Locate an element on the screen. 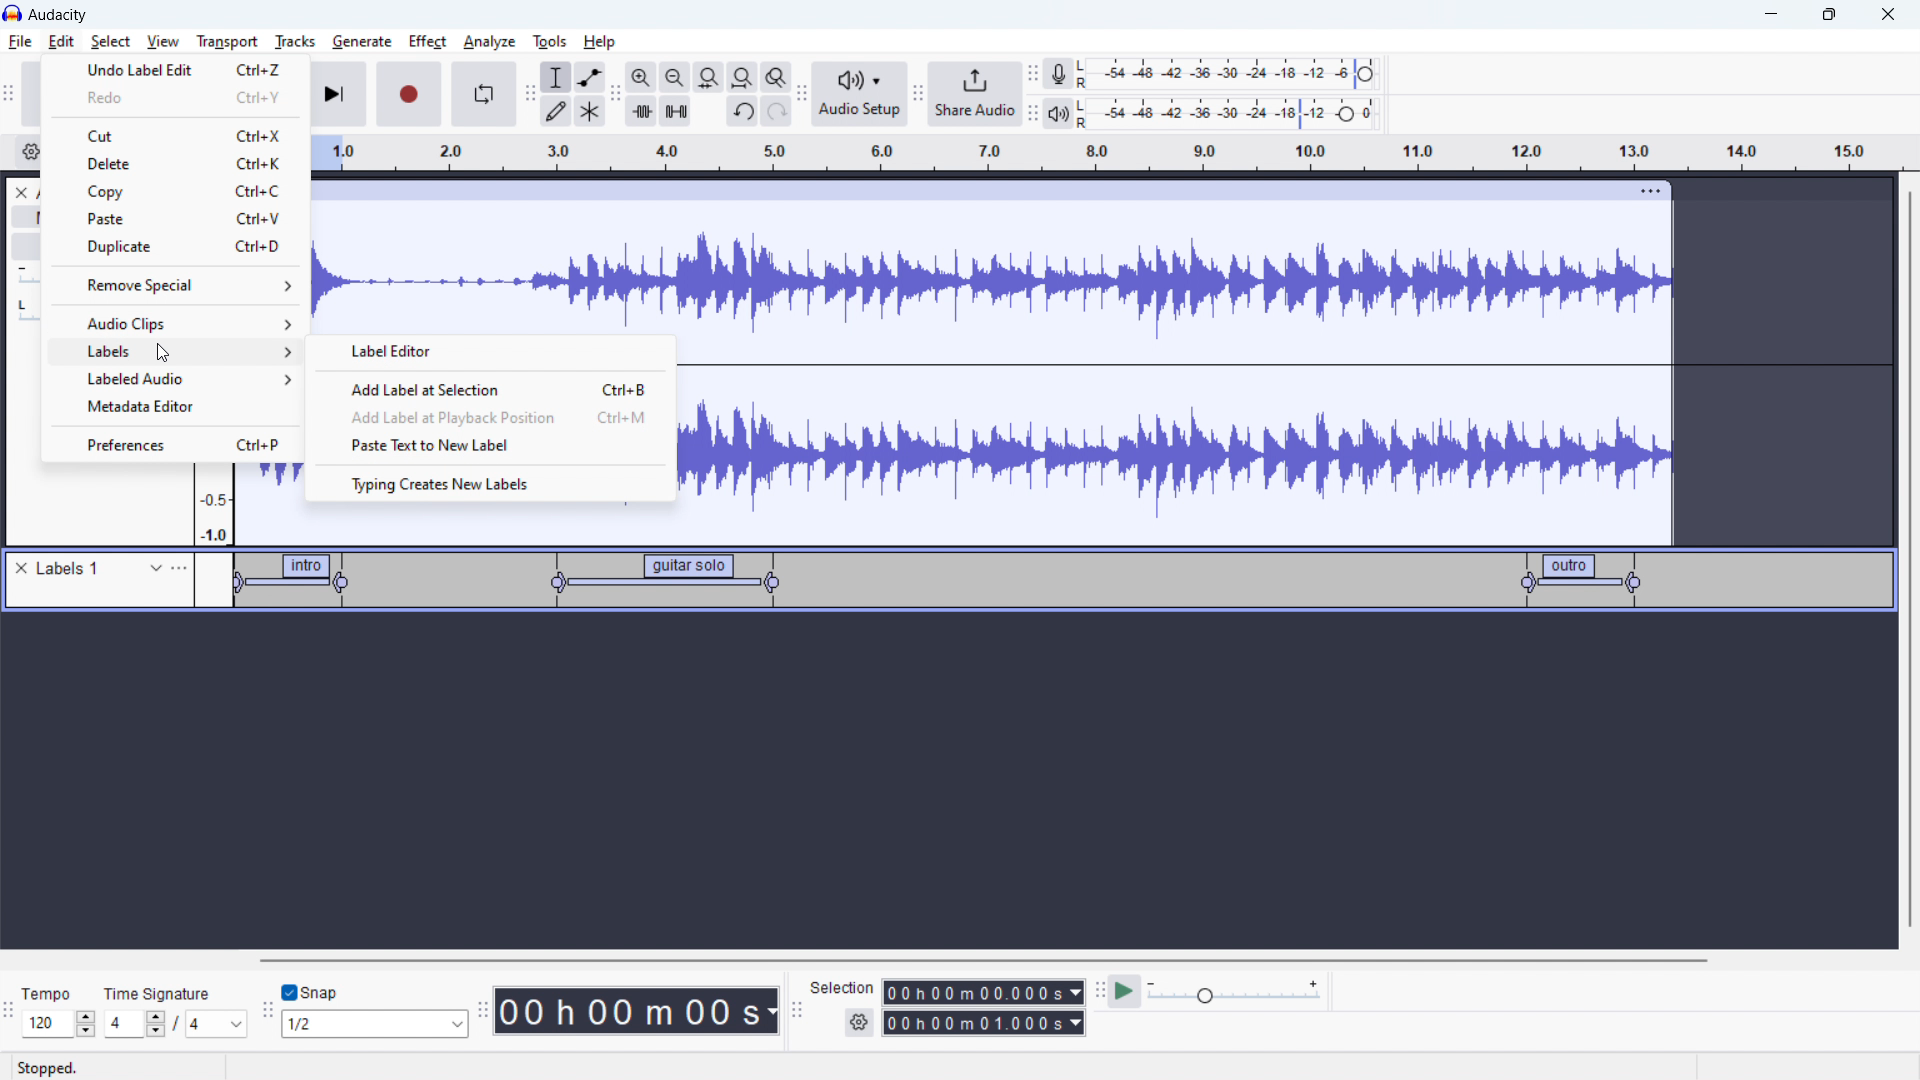 Image resolution: width=1920 pixels, height=1080 pixels. duplicate is located at coordinates (174, 247).